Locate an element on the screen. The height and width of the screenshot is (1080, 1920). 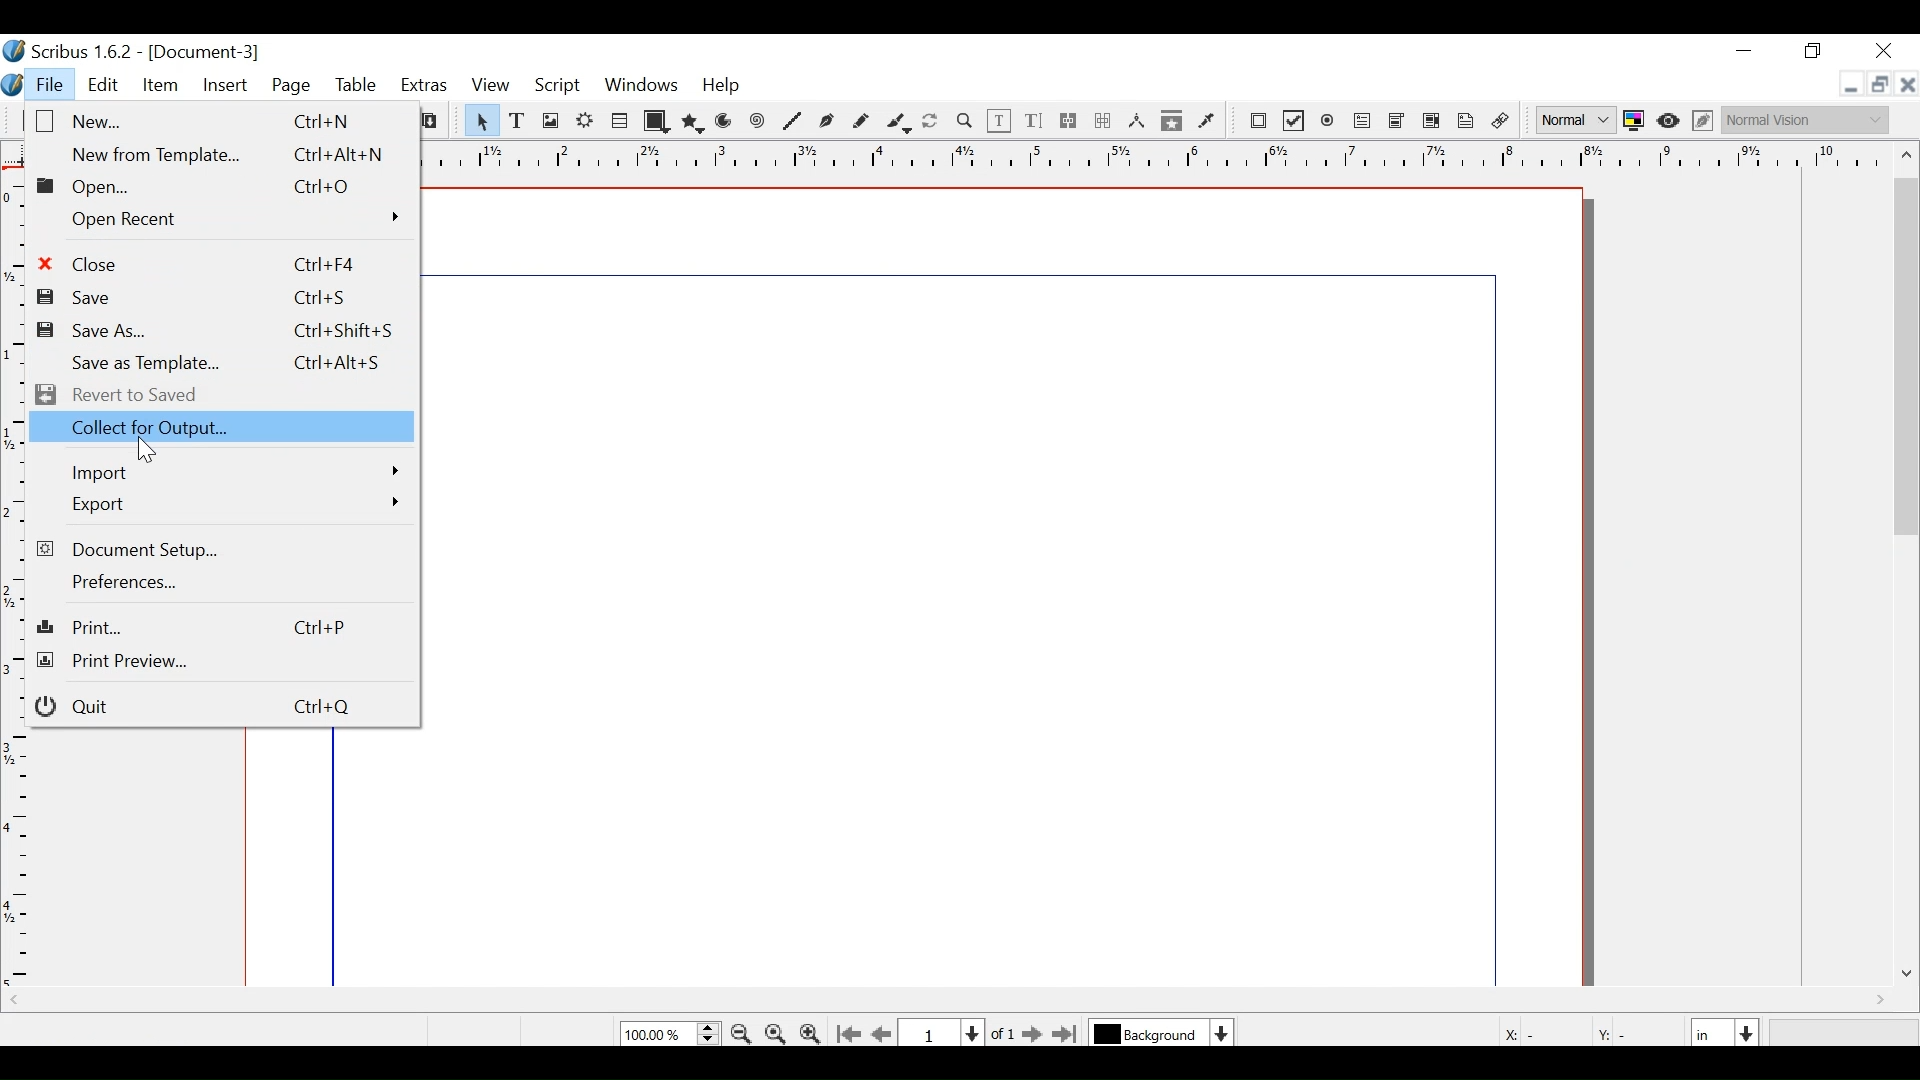
Freehand is located at coordinates (860, 122).